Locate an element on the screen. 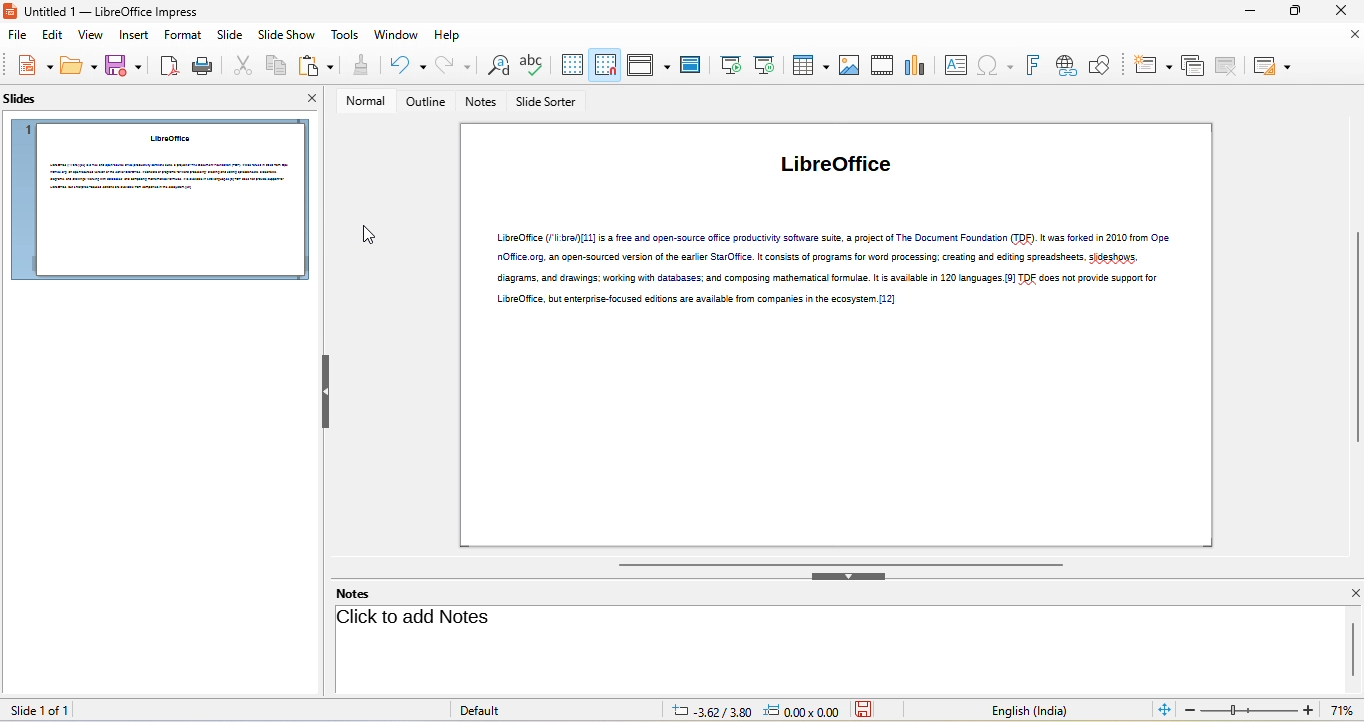 This screenshot has width=1364, height=722. special character is located at coordinates (994, 67).